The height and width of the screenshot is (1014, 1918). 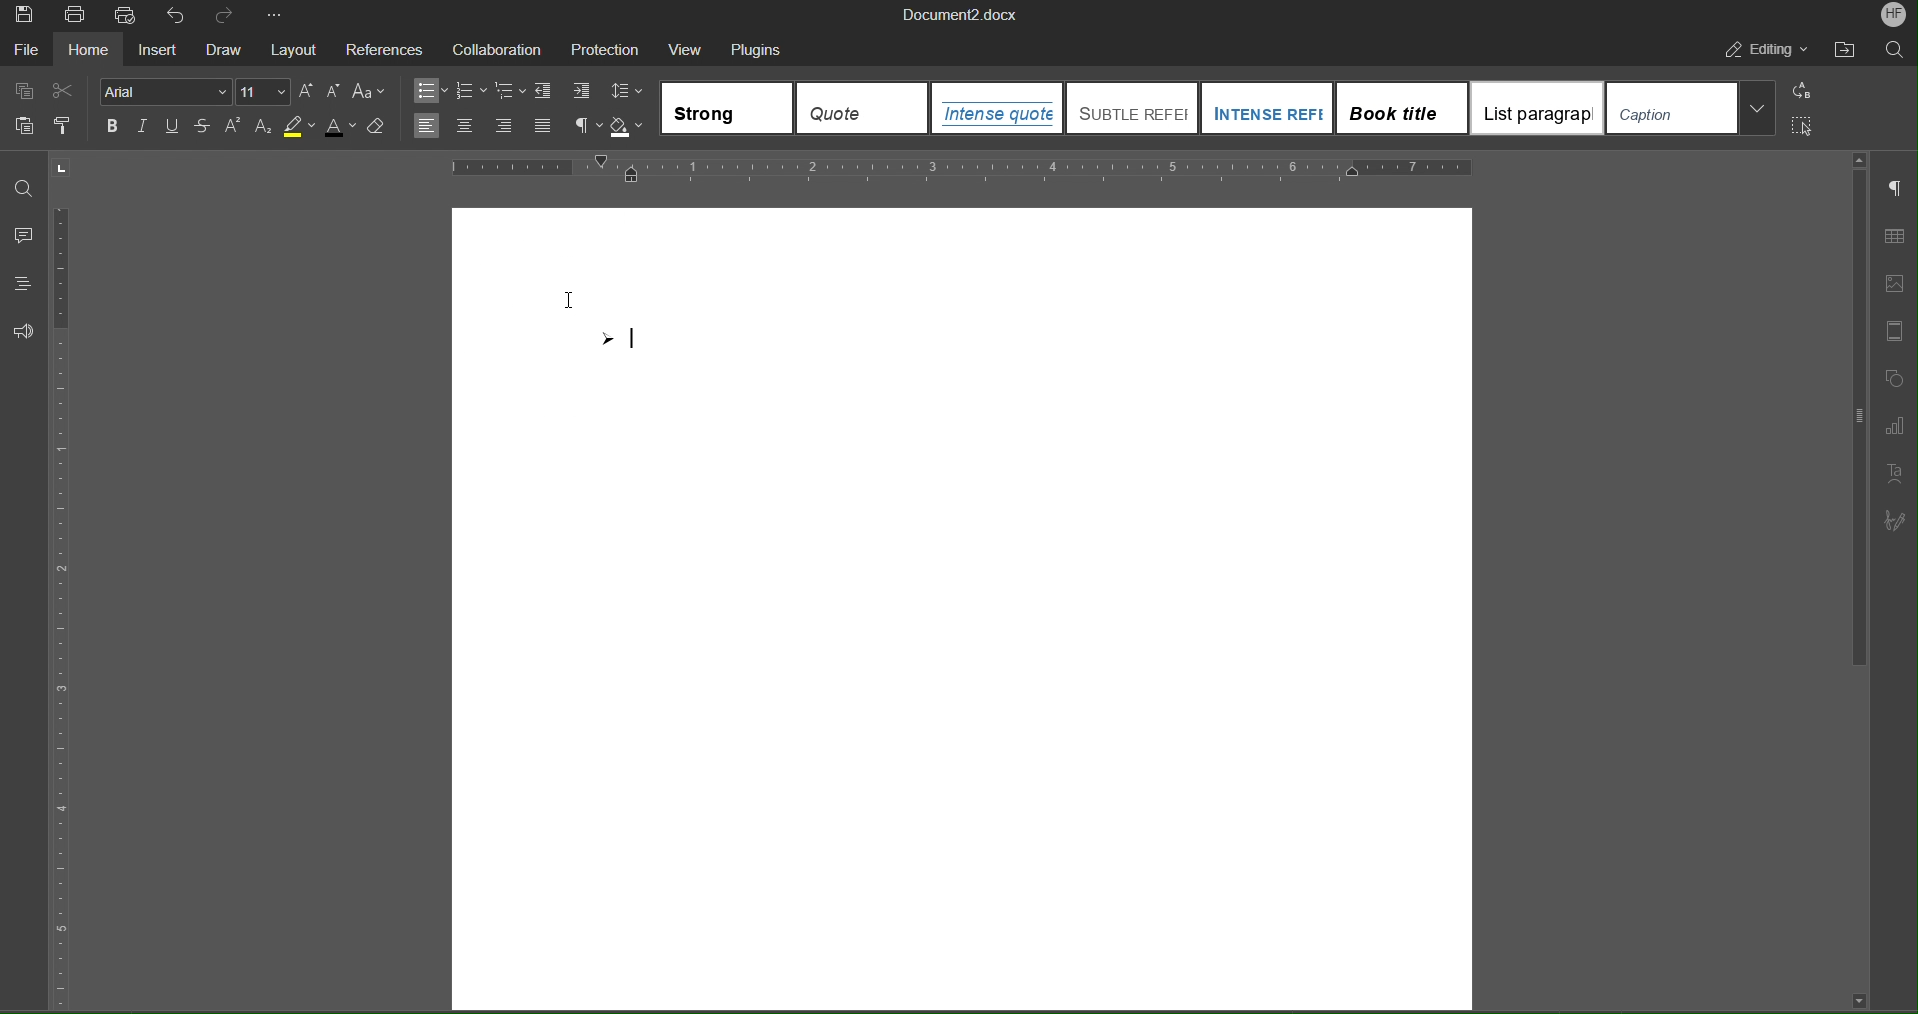 What do you see at coordinates (23, 282) in the screenshot?
I see `Headings` at bounding box center [23, 282].